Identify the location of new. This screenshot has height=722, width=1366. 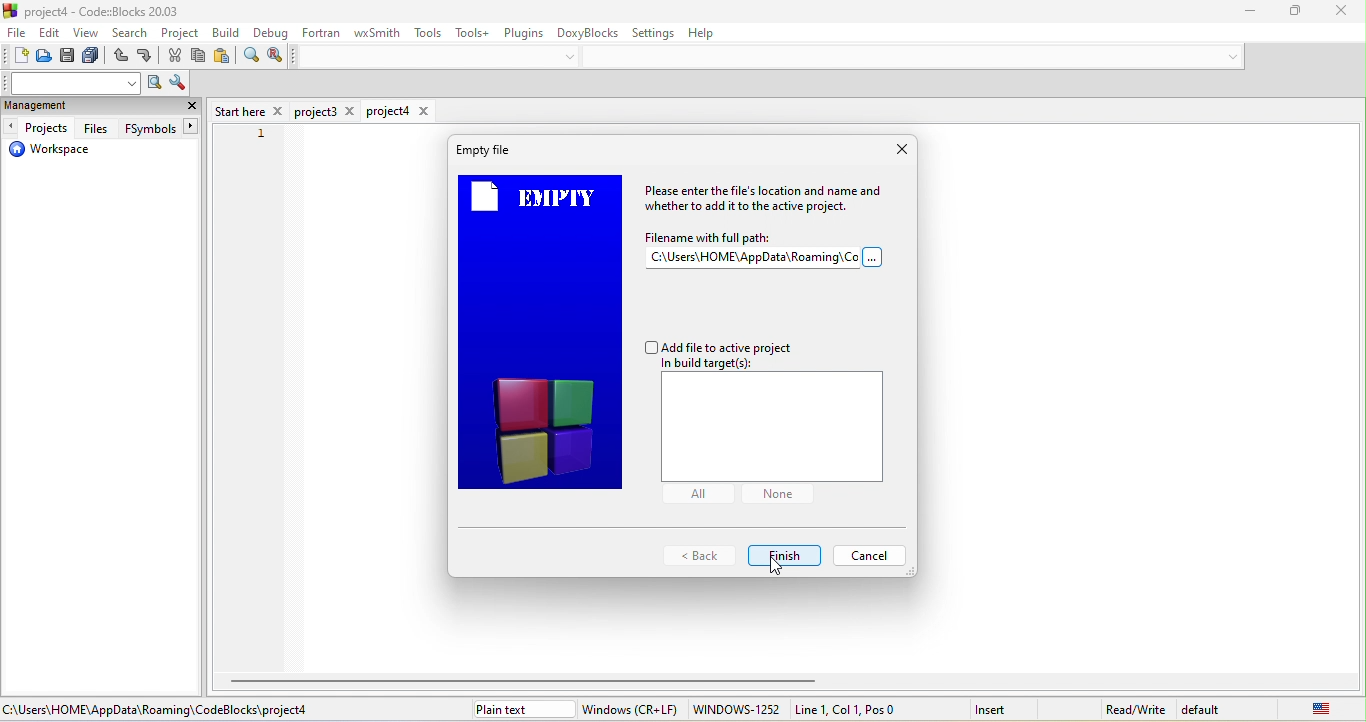
(15, 57).